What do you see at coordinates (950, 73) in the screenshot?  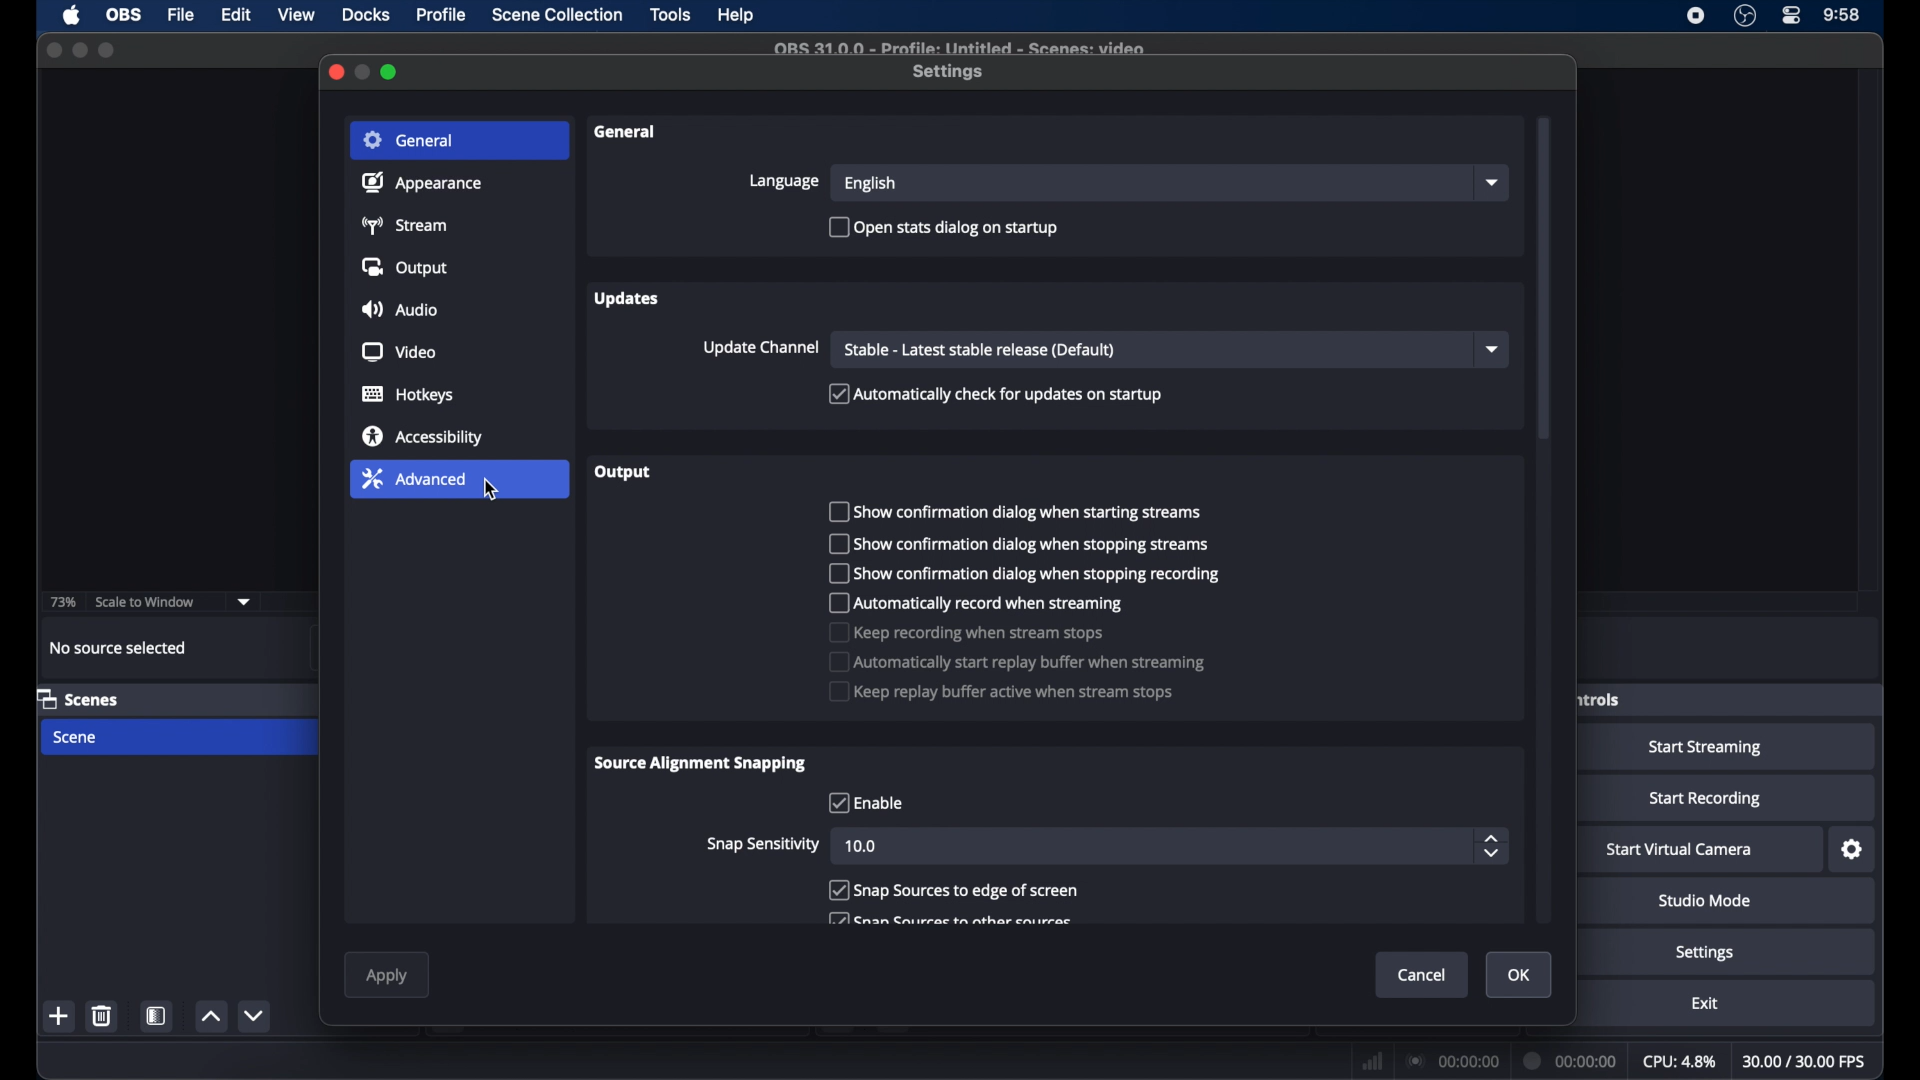 I see `settings` at bounding box center [950, 73].